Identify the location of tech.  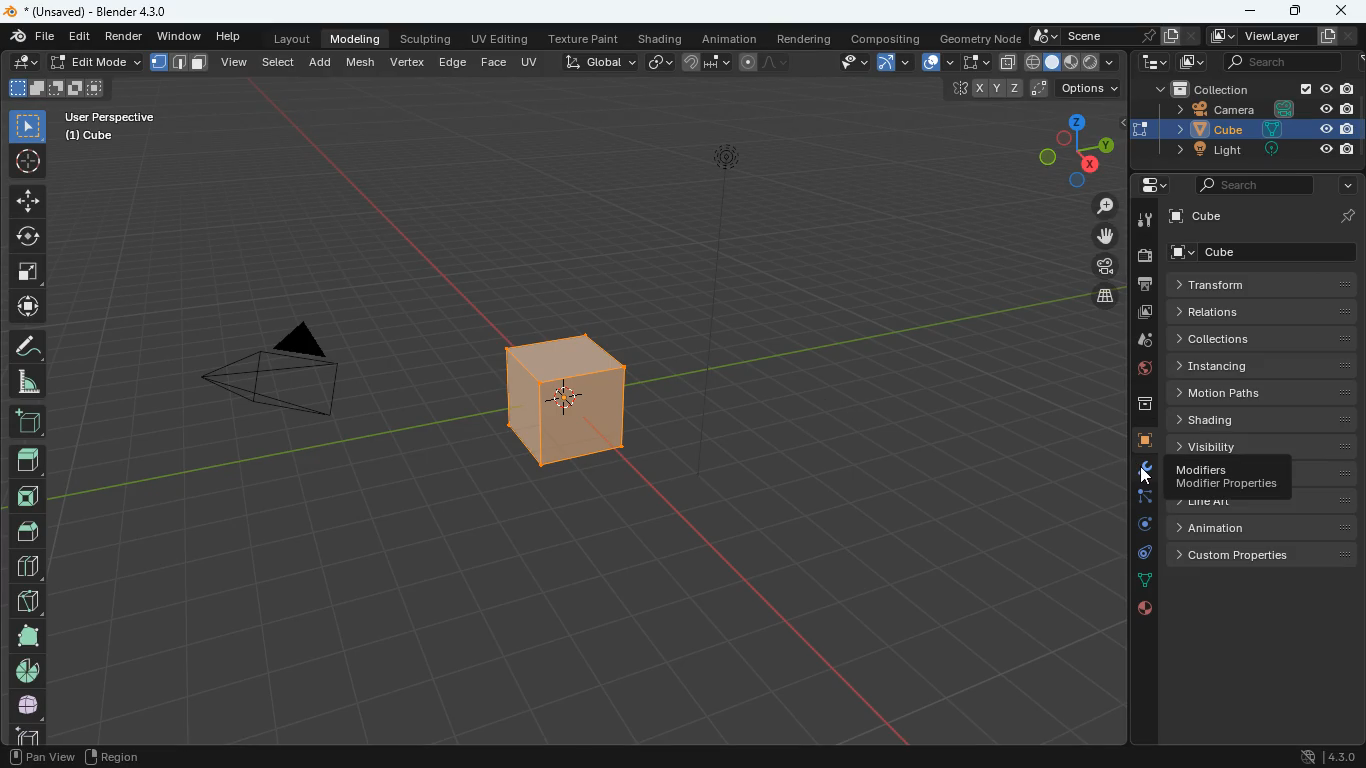
(1151, 62).